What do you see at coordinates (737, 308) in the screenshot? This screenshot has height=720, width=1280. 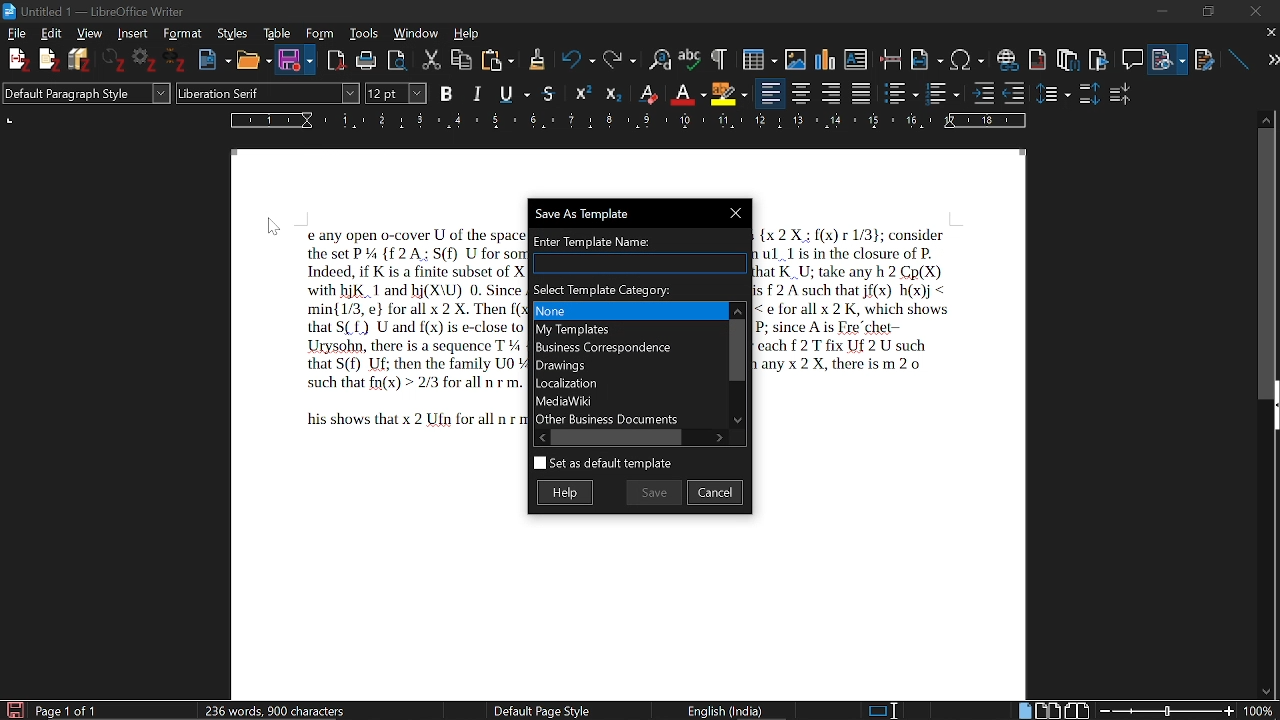 I see `Move up` at bounding box center [737, 308].